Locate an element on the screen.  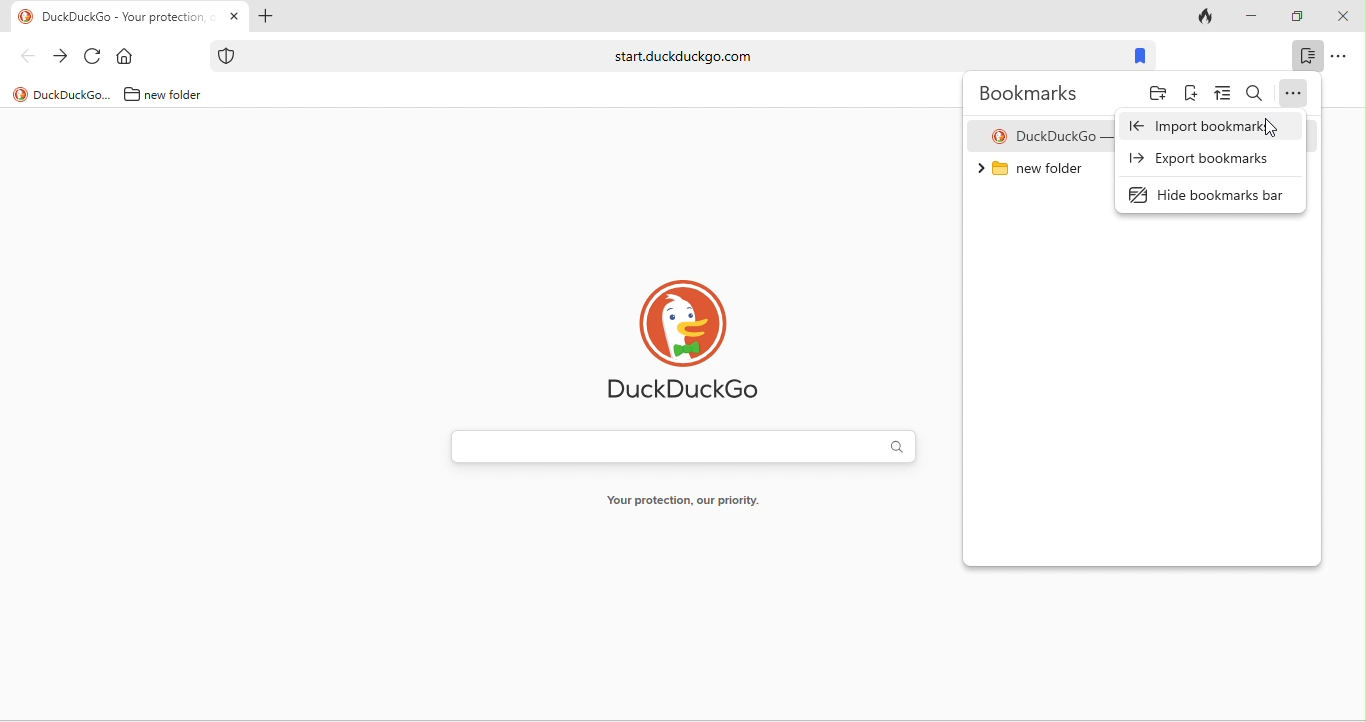
maximize is located at coordinates (1296, 17).